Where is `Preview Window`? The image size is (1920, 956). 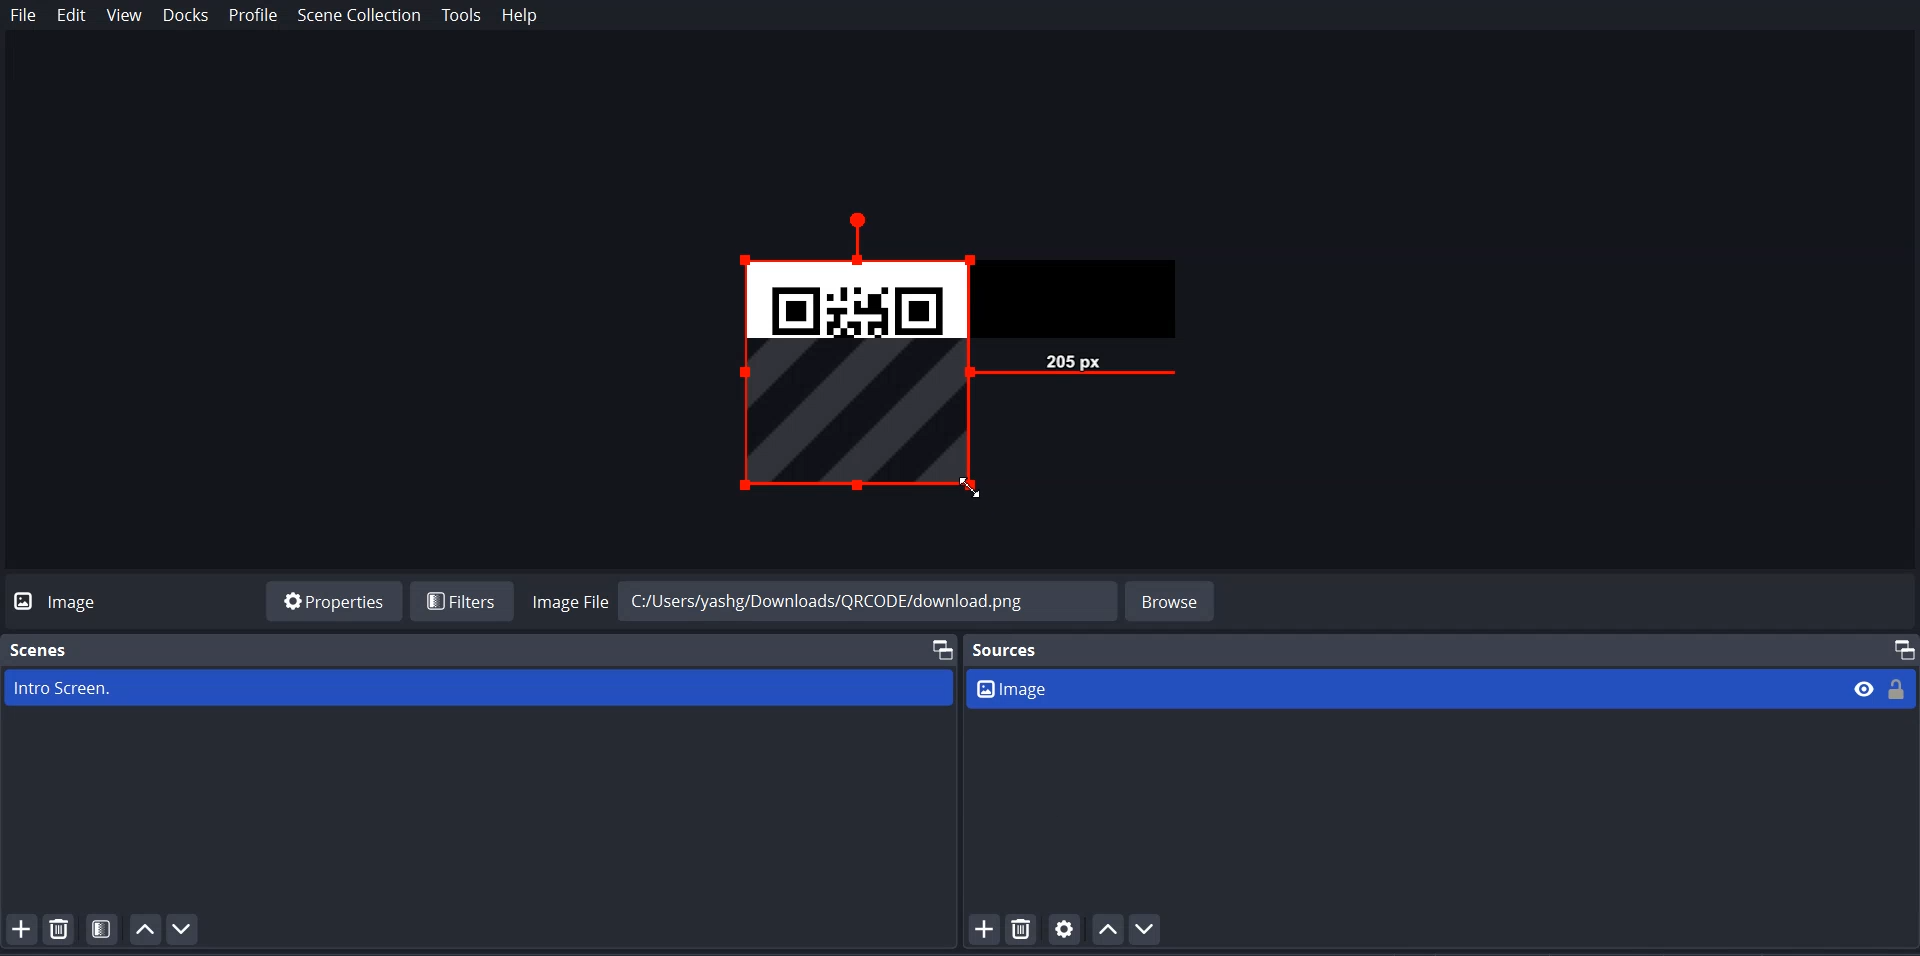 Preview Window is located at coordinates (991, 359).